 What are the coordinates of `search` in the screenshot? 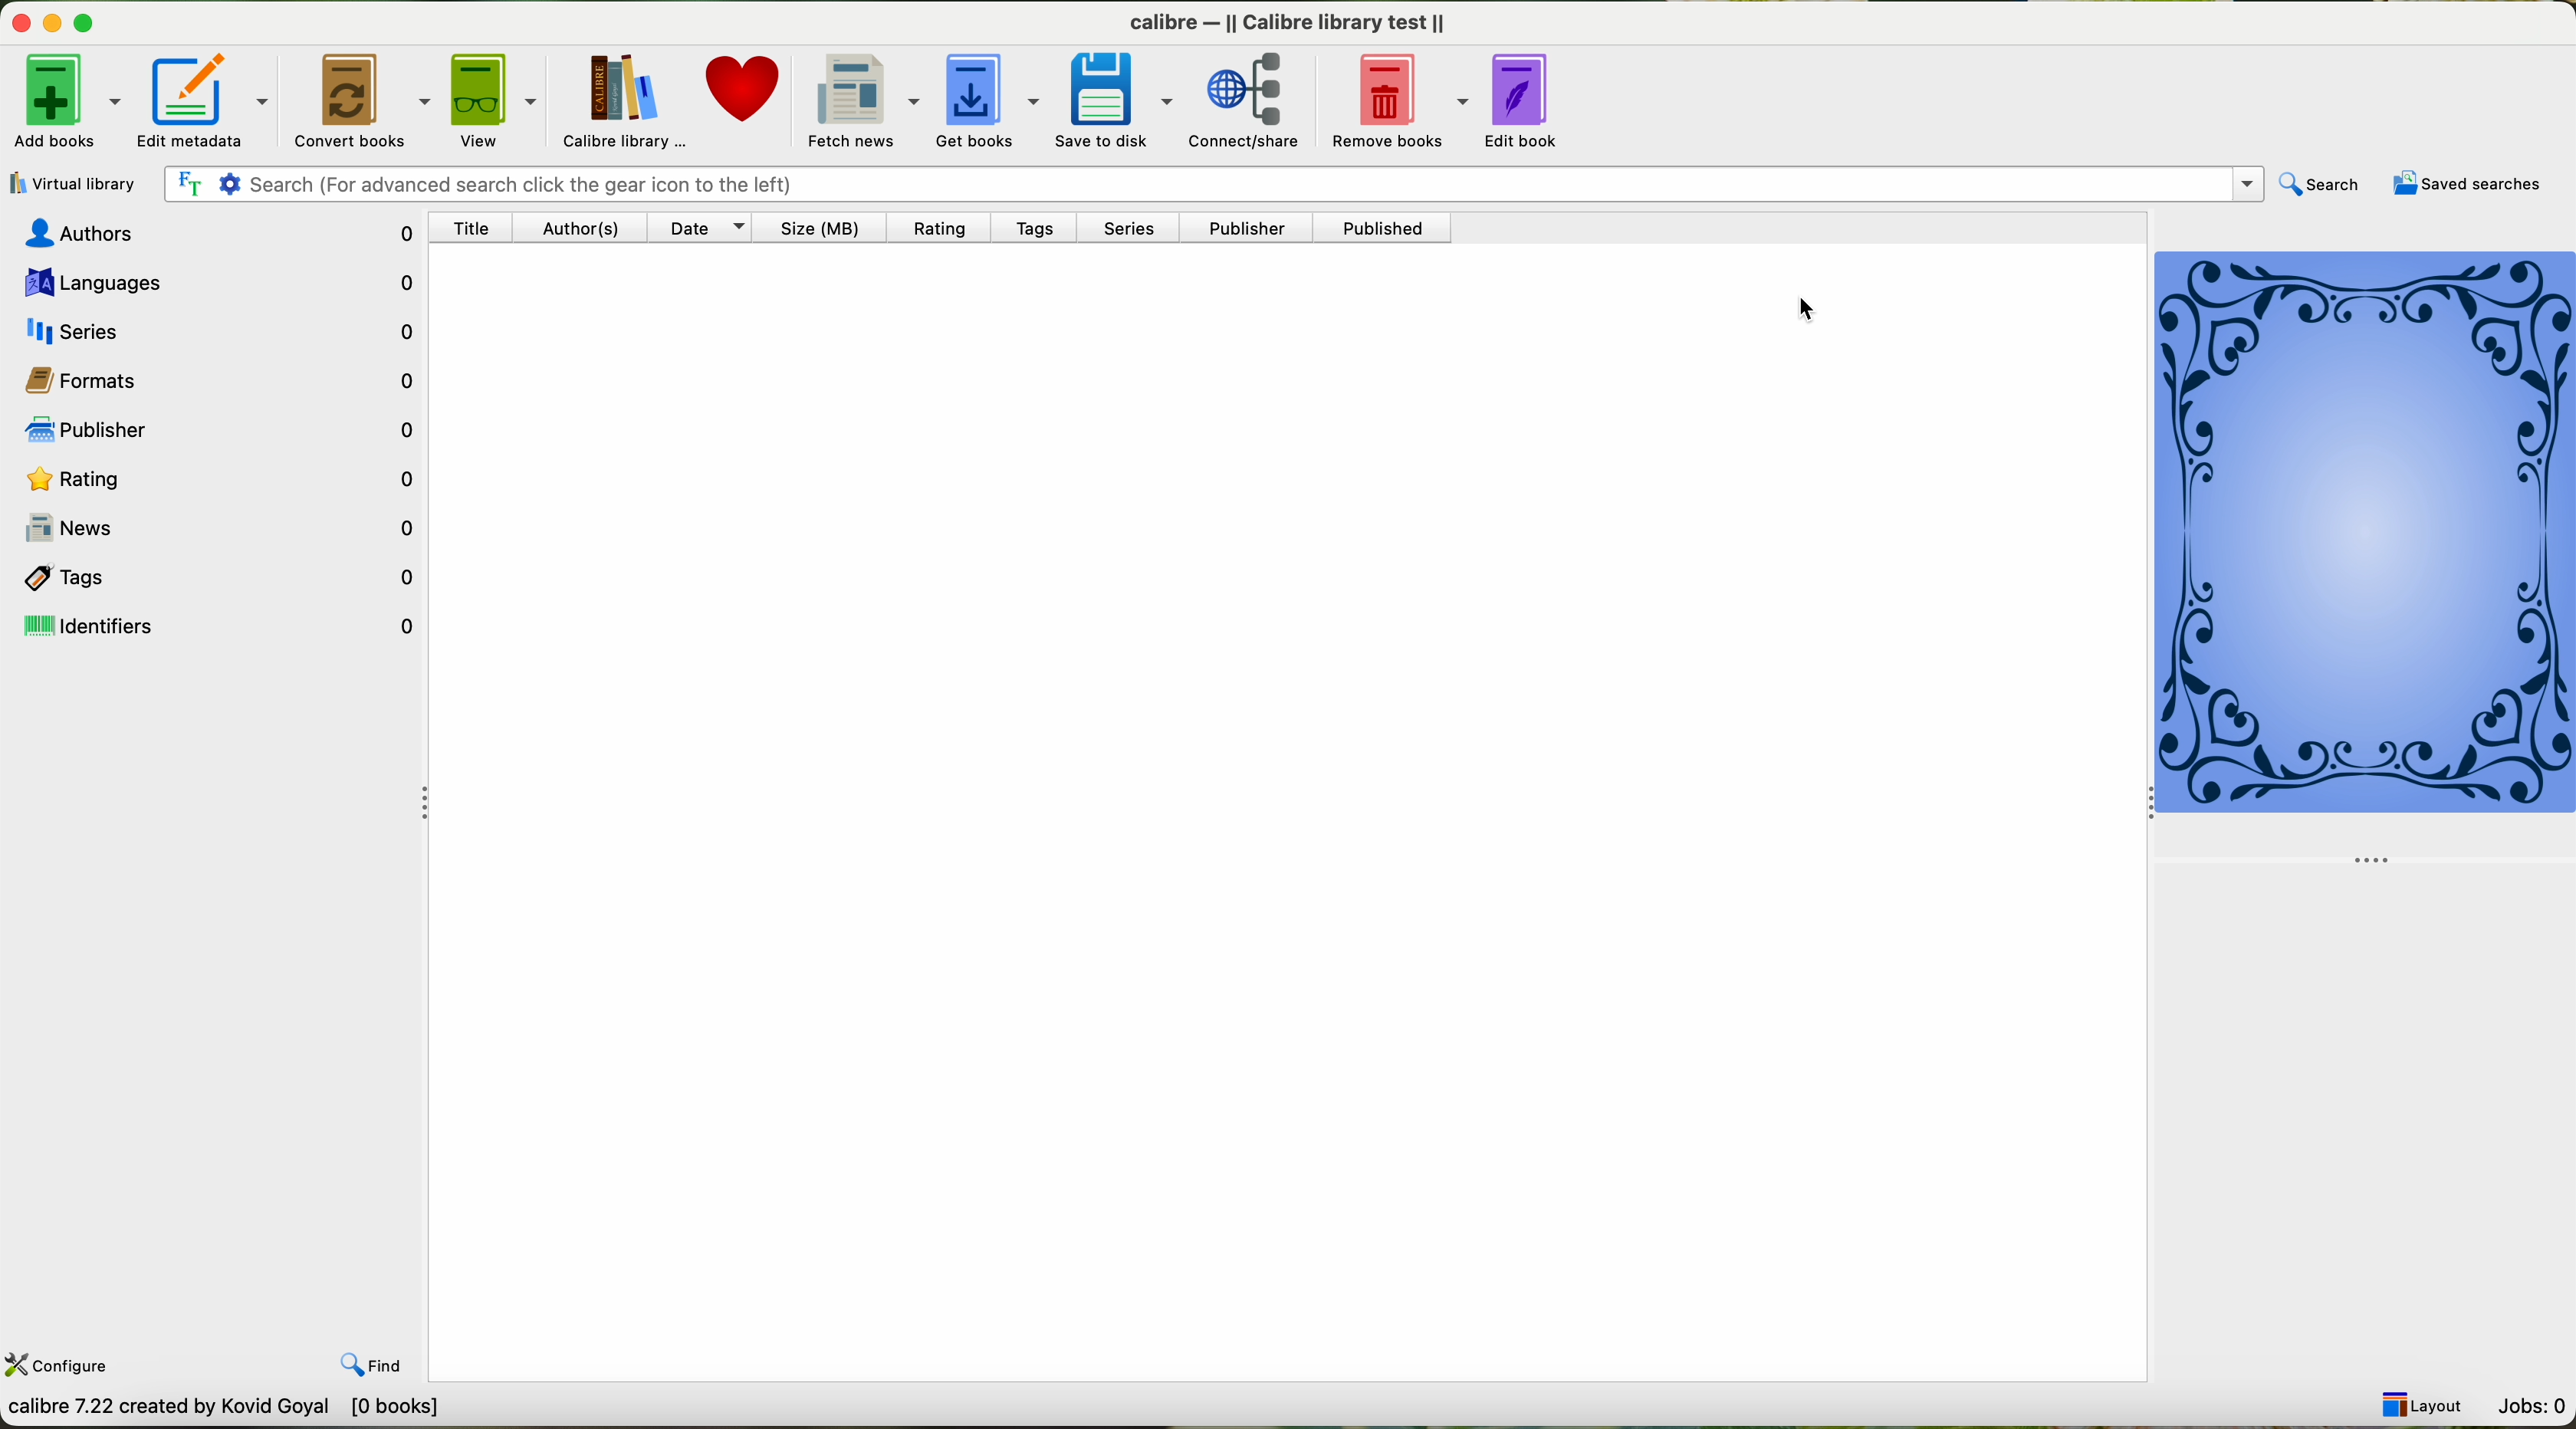 It's located at (2318, 186).